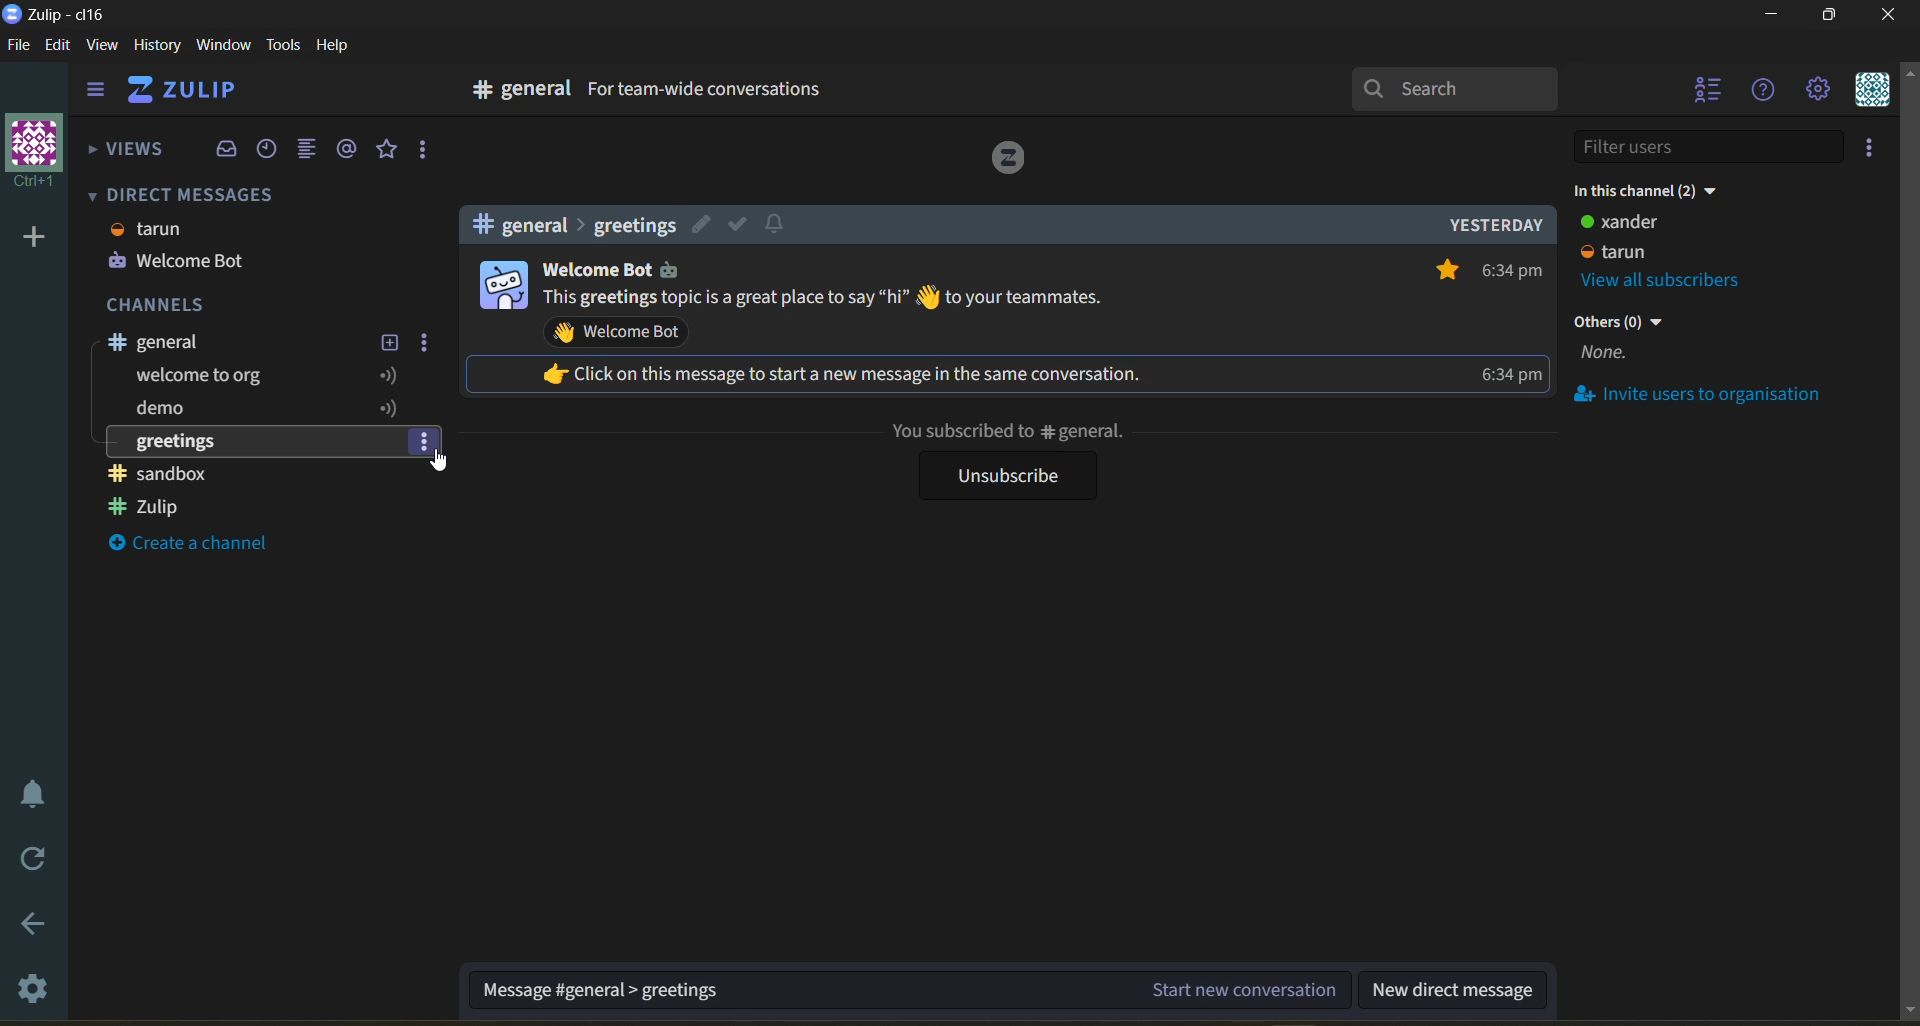 The image size is (1920, 1026). I want to click on mark, so click(736, 224).